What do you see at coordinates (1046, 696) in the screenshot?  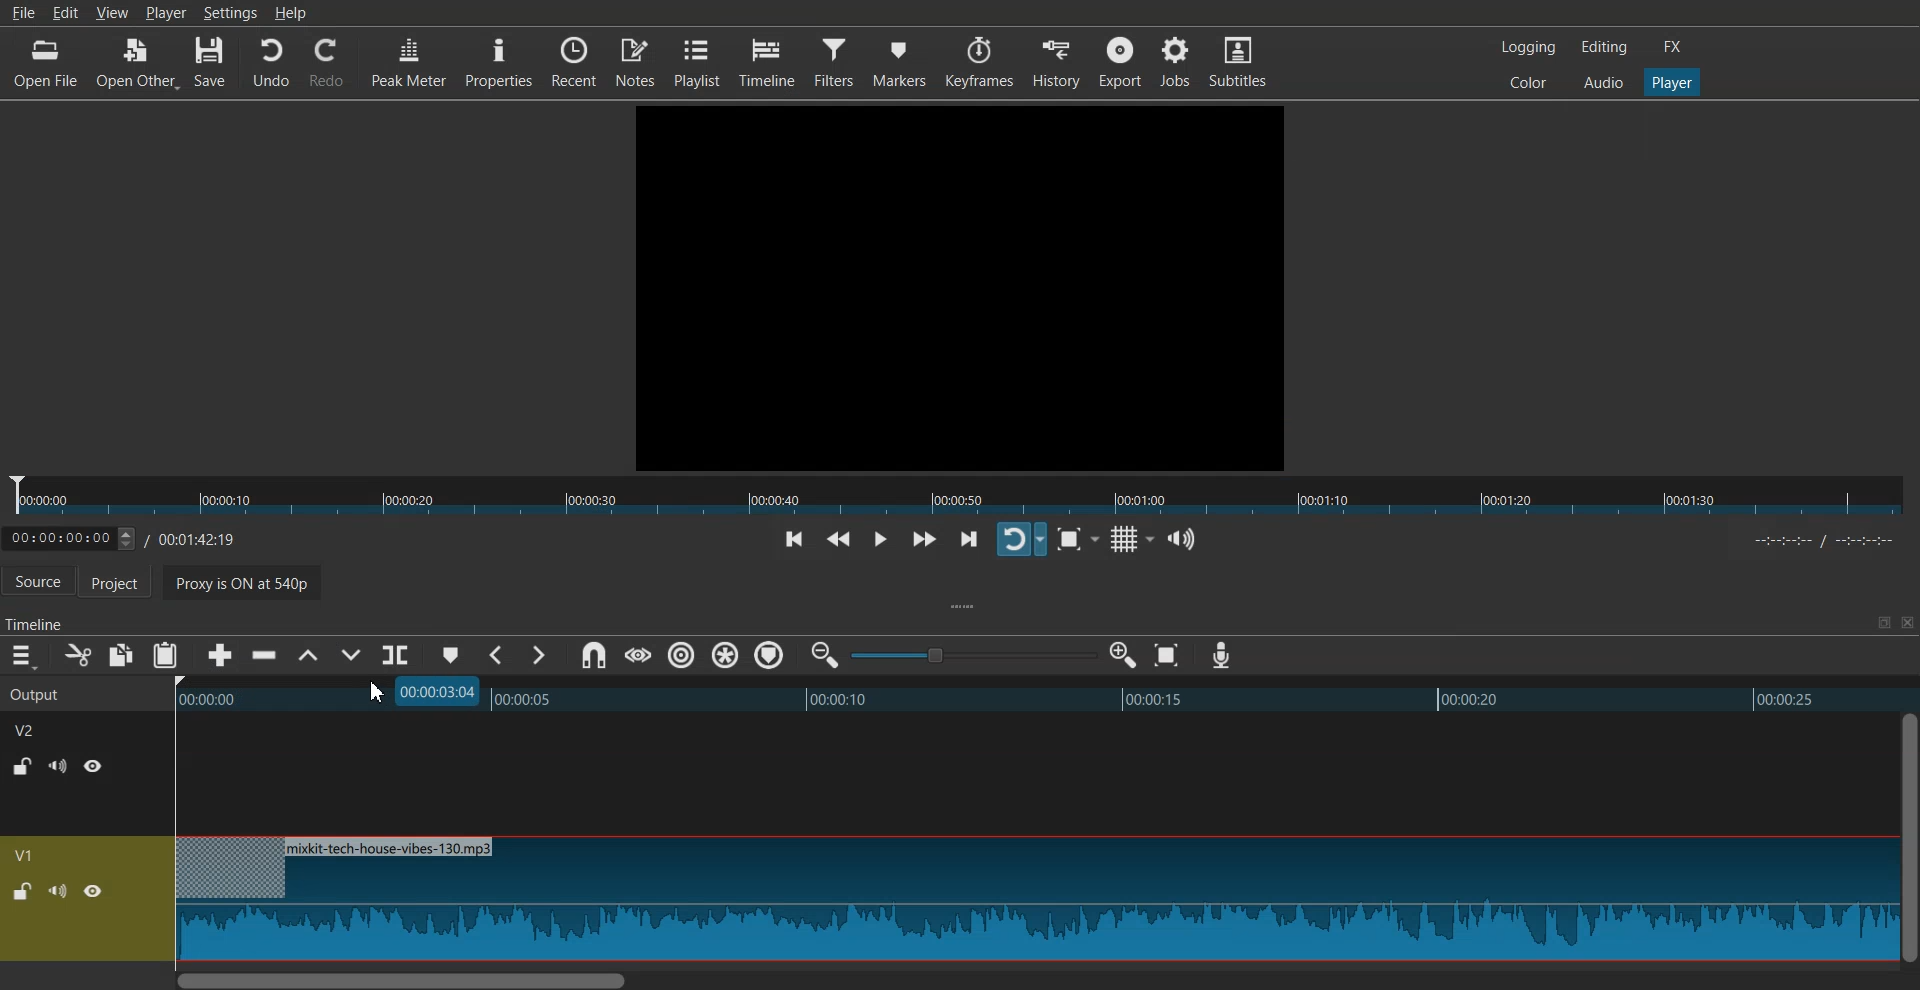 I see `Timeline preview` at bounding box center [1046, 696].